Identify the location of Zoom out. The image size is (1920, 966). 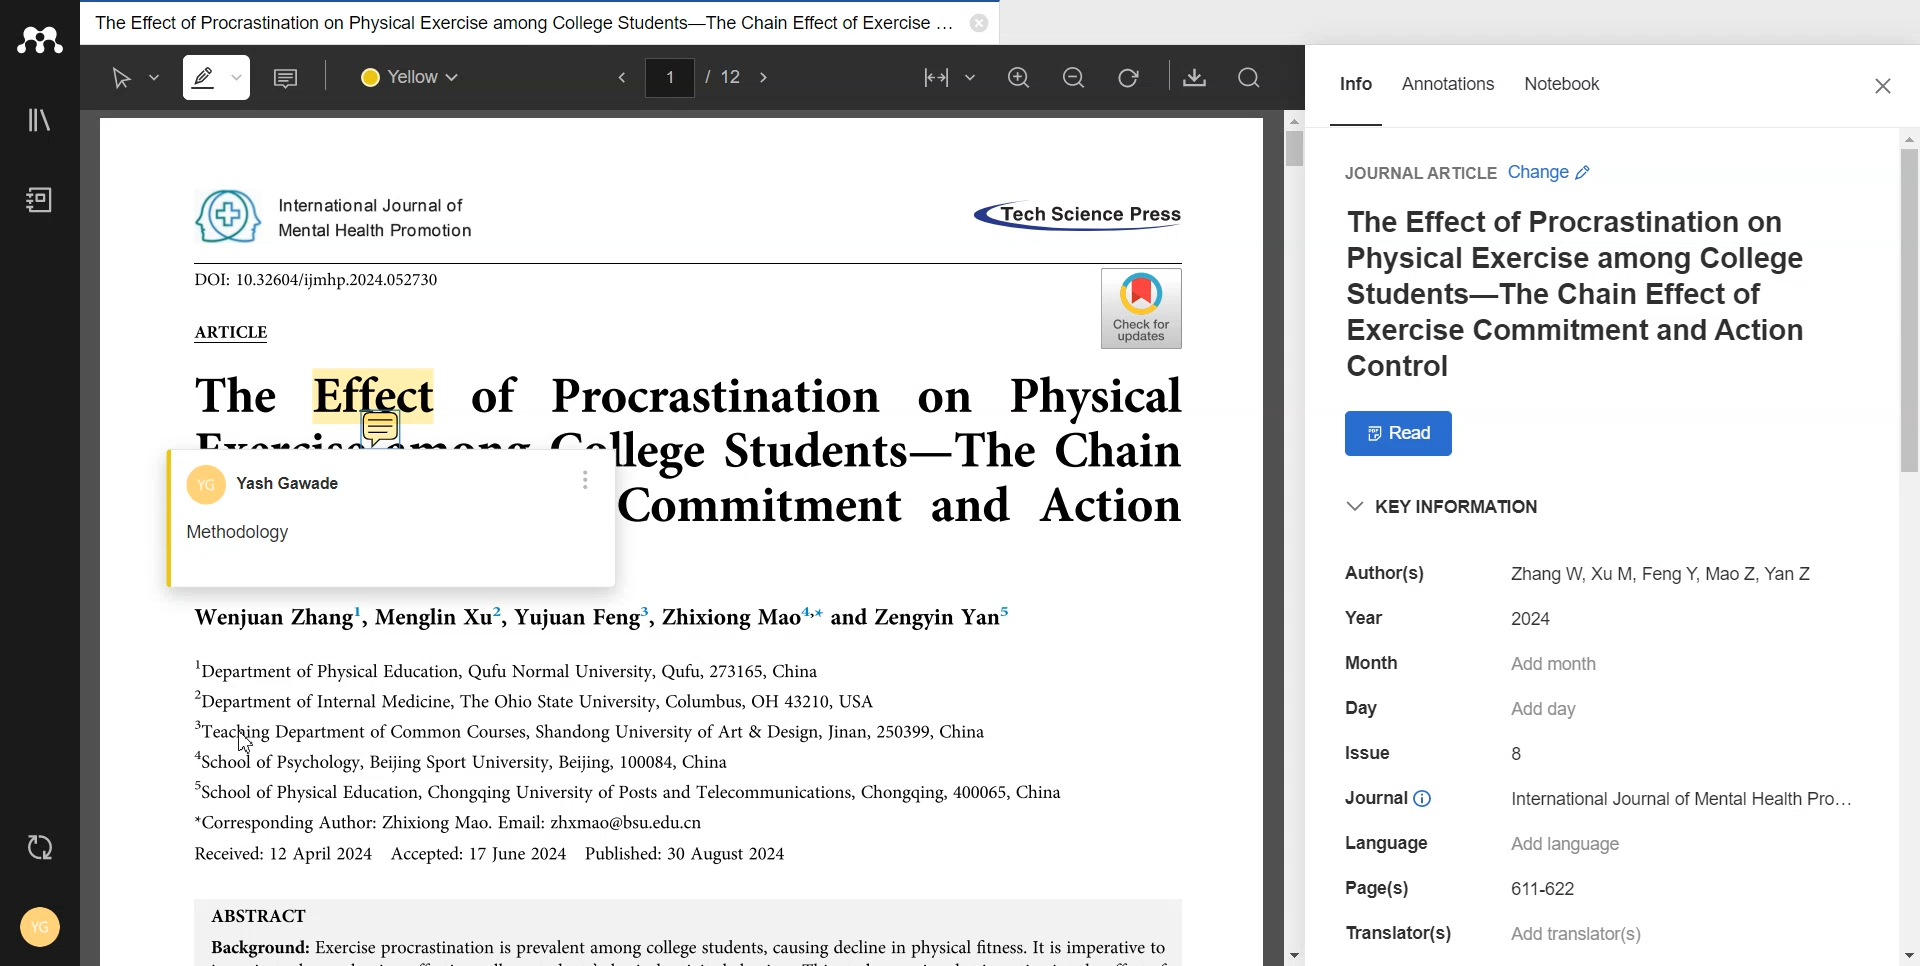
(1073, 76).